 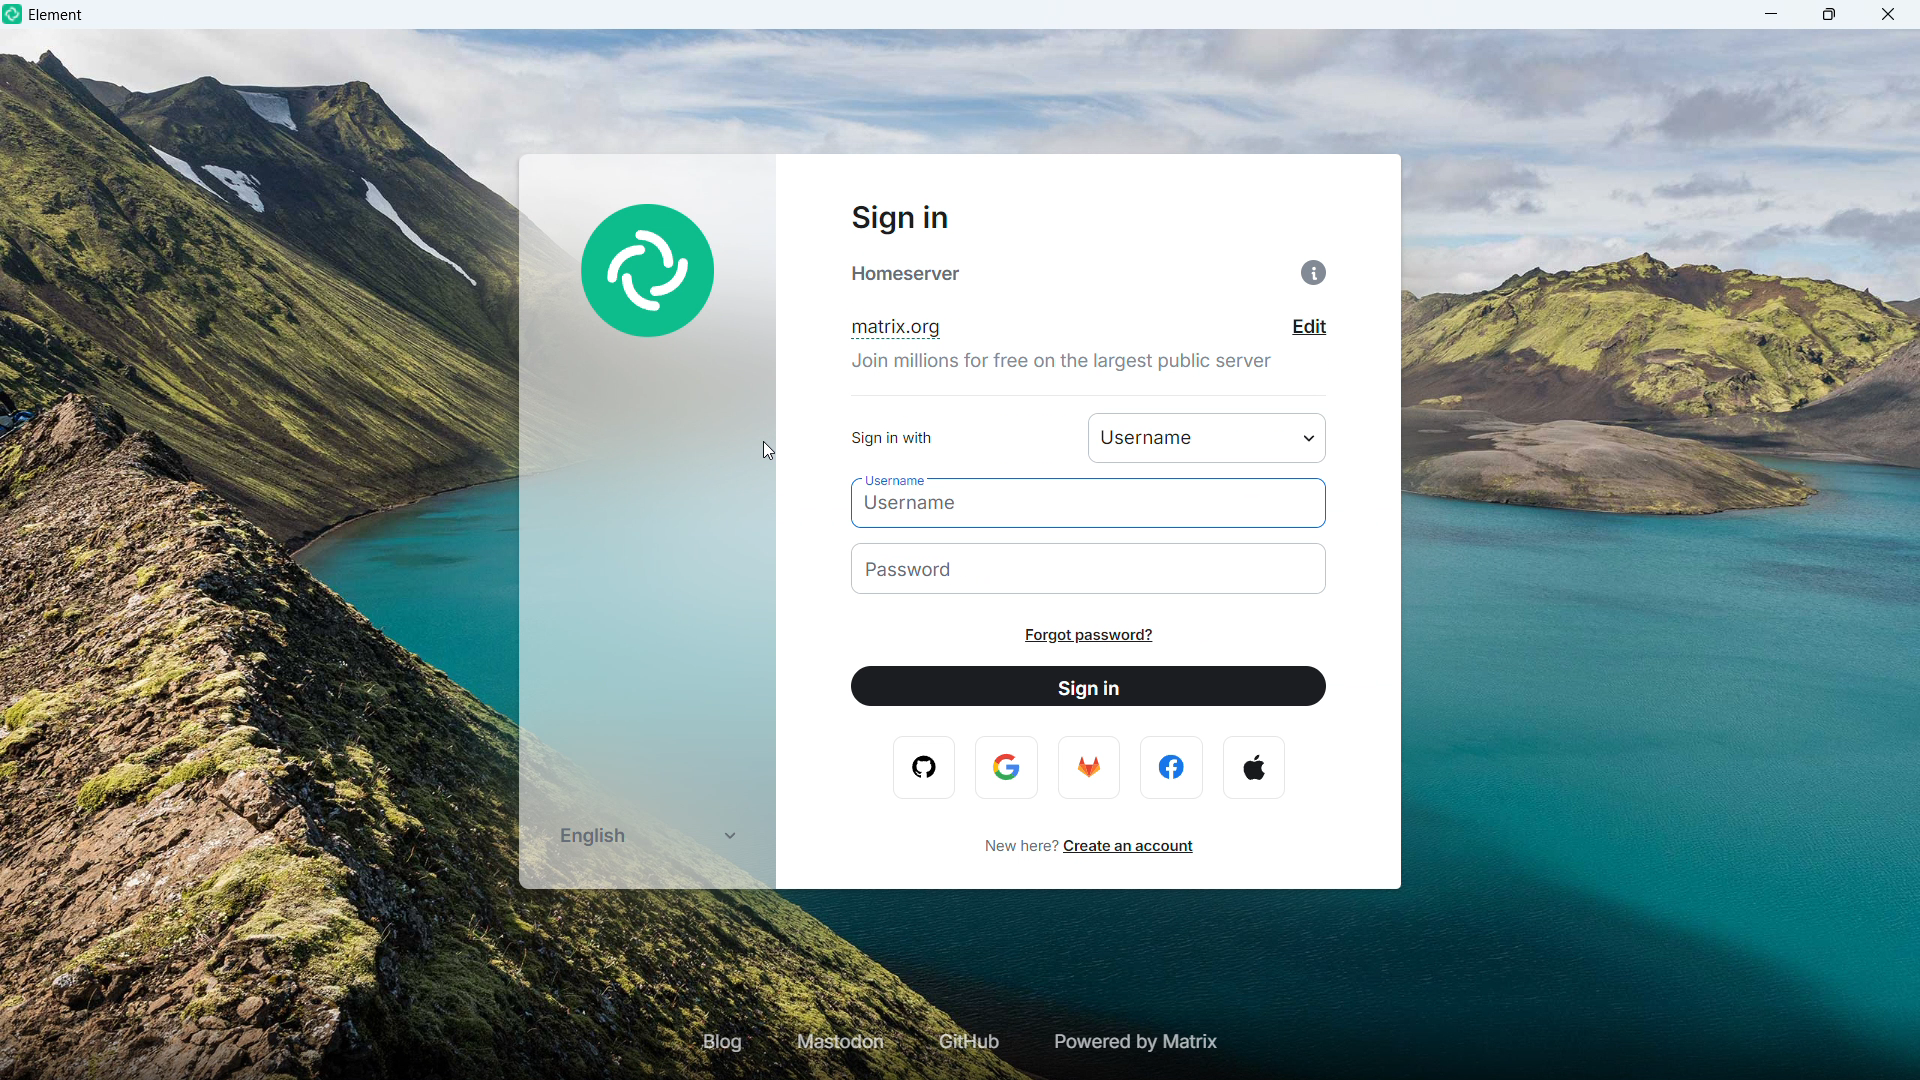 What do you see at coordinates (1133, 1042) in the screenshot?
I see `Powered by matrix ` at bounding box center [1133, 1042].